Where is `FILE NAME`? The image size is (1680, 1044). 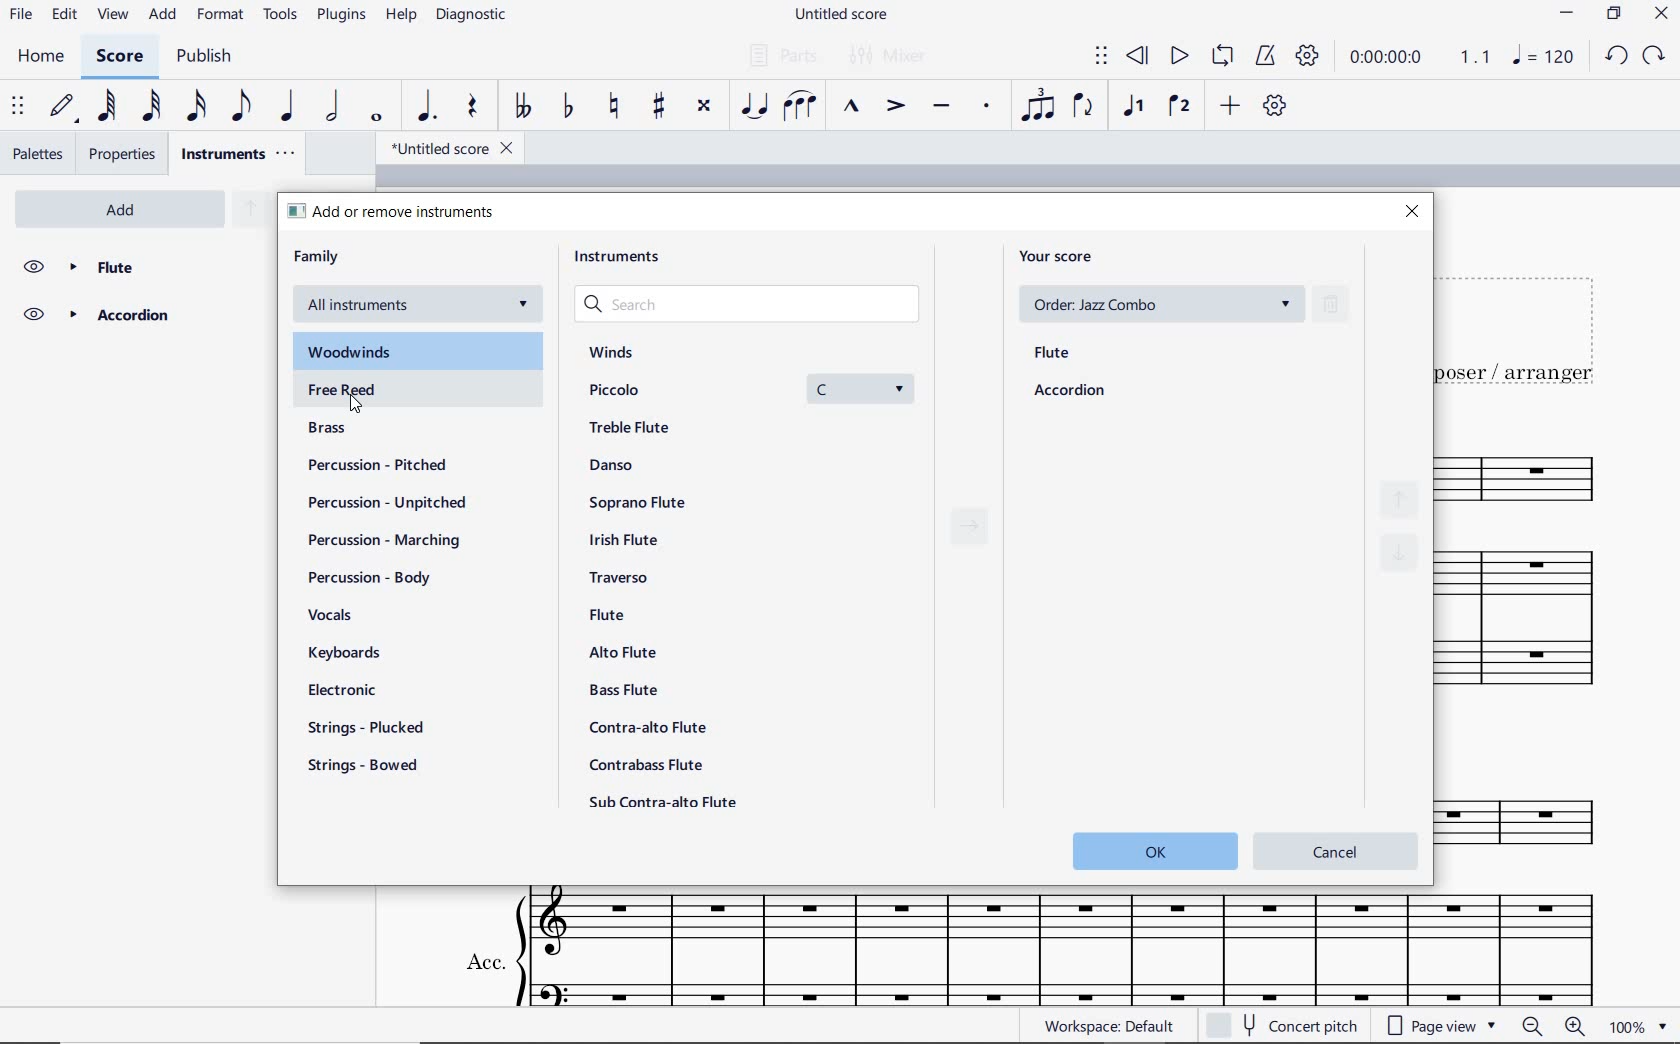 FILE NAME is located at coordinates (839, 16).